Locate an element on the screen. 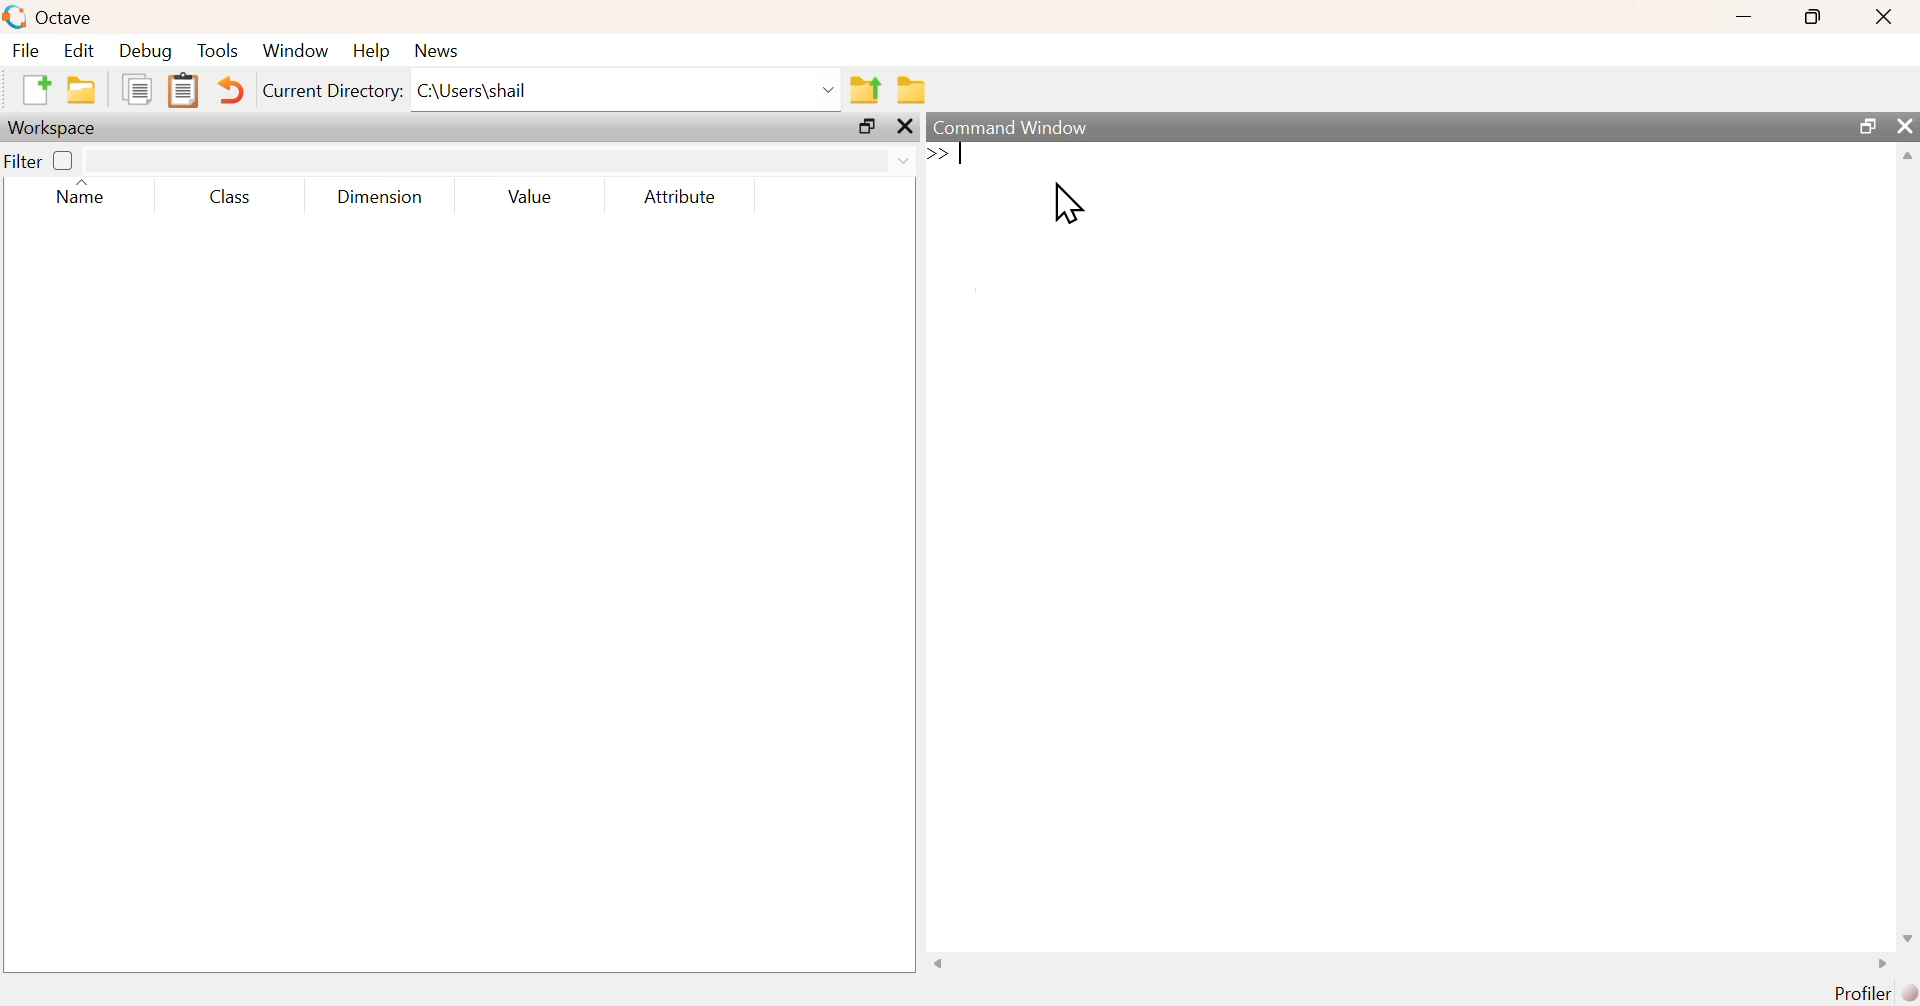  Edit is located at coordinates (77, 50).